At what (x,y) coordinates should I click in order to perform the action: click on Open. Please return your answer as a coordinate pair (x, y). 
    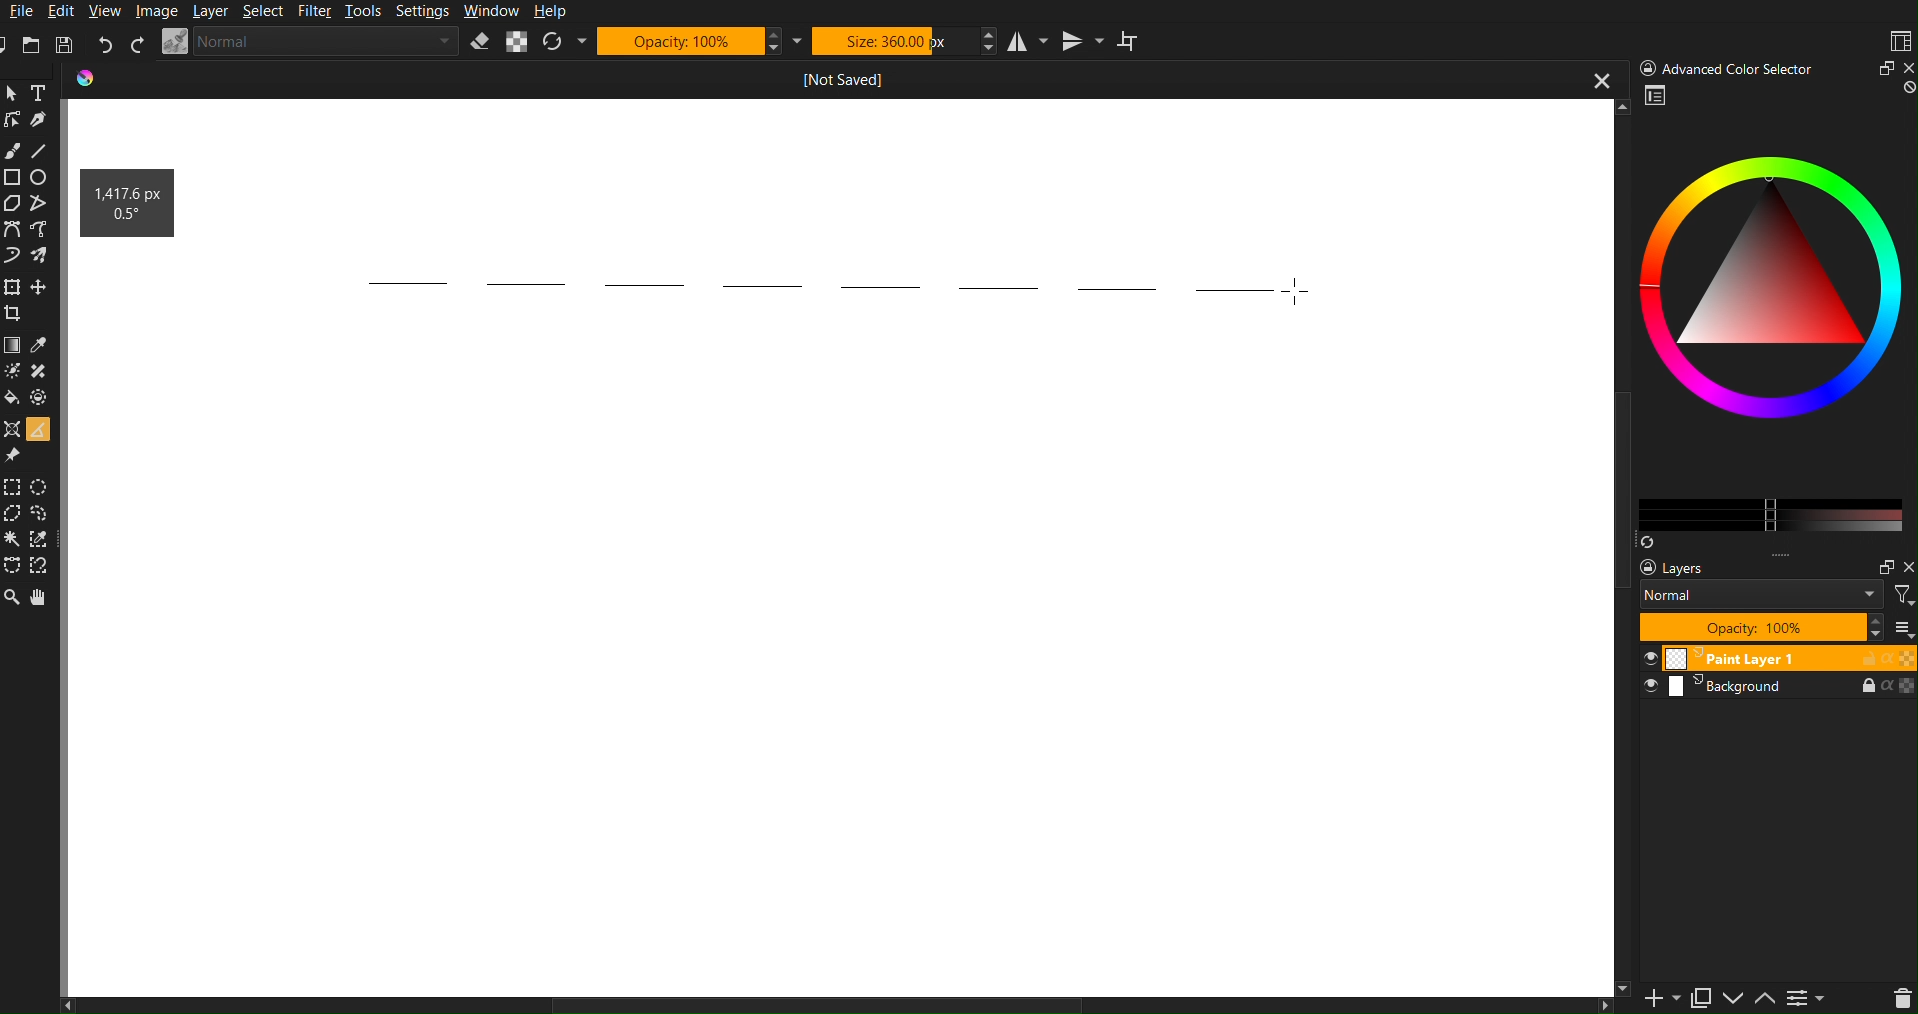
    Looking at the image, I should click on (34, 46).